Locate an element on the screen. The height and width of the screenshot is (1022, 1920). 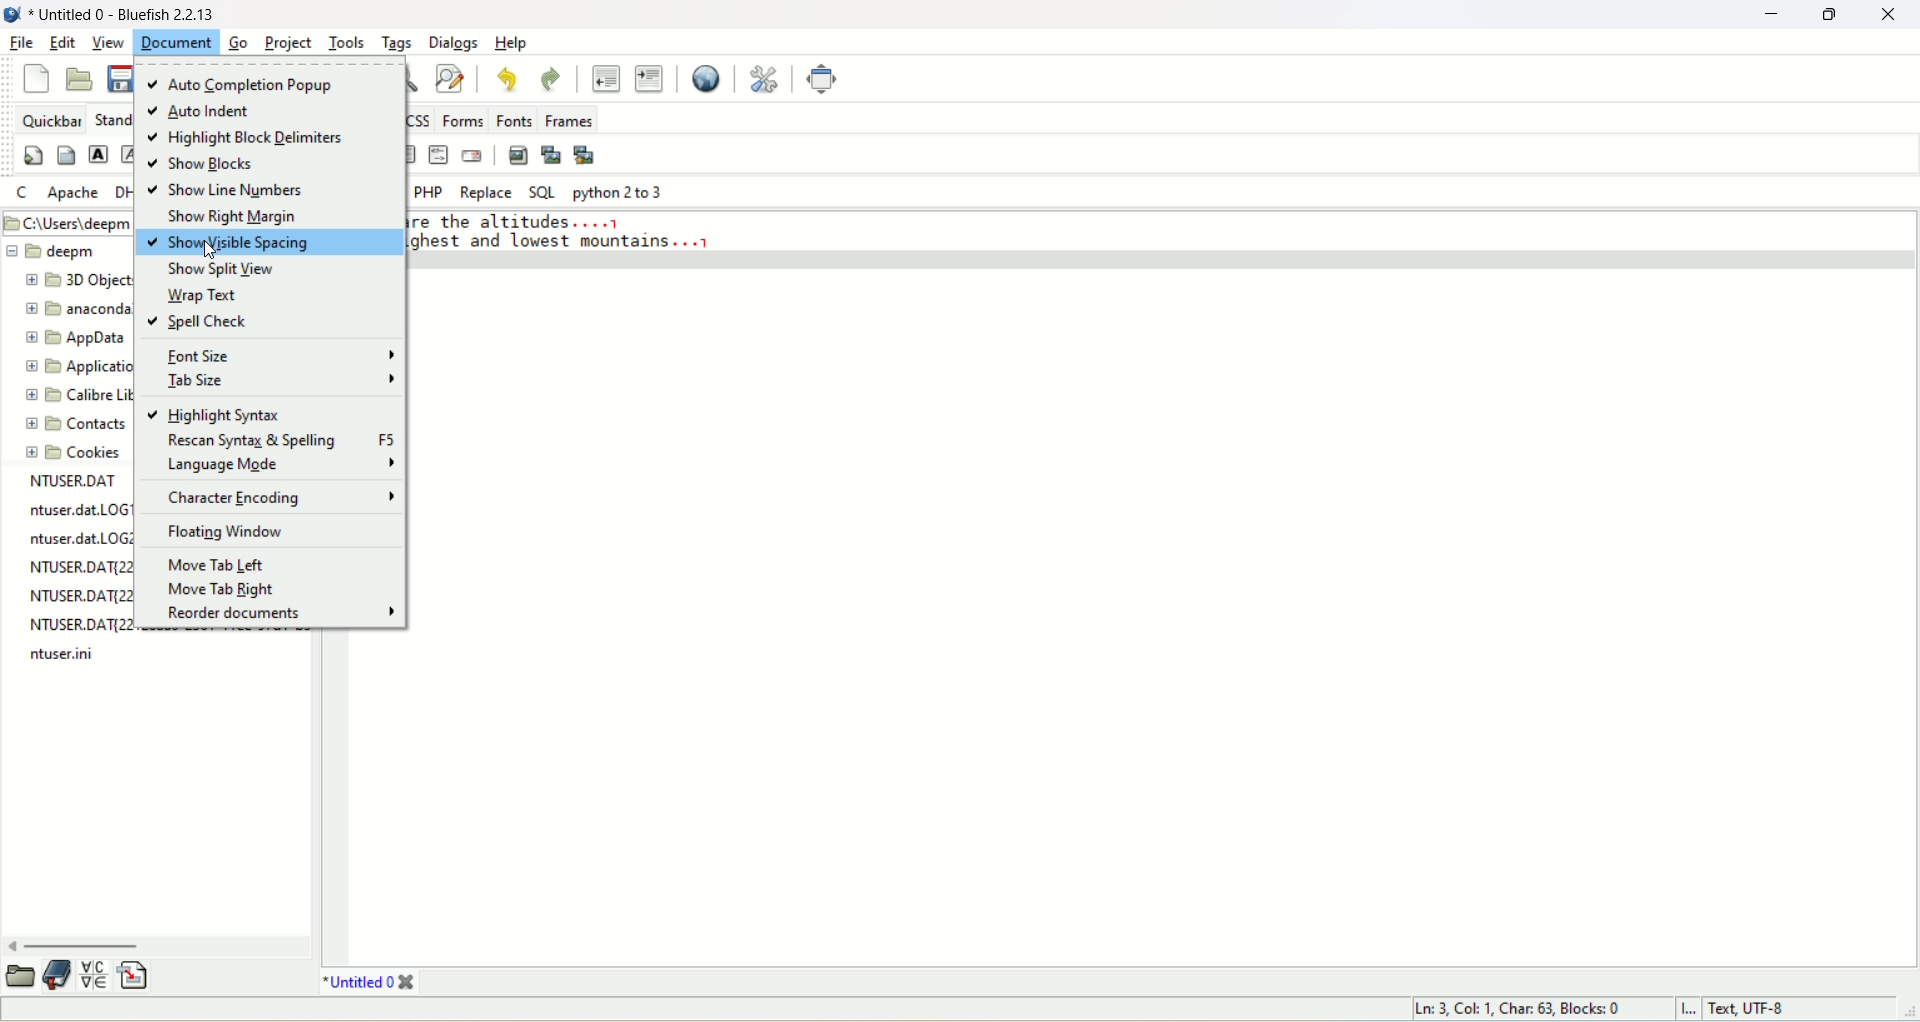
tools is located at coordinates (345, 43).